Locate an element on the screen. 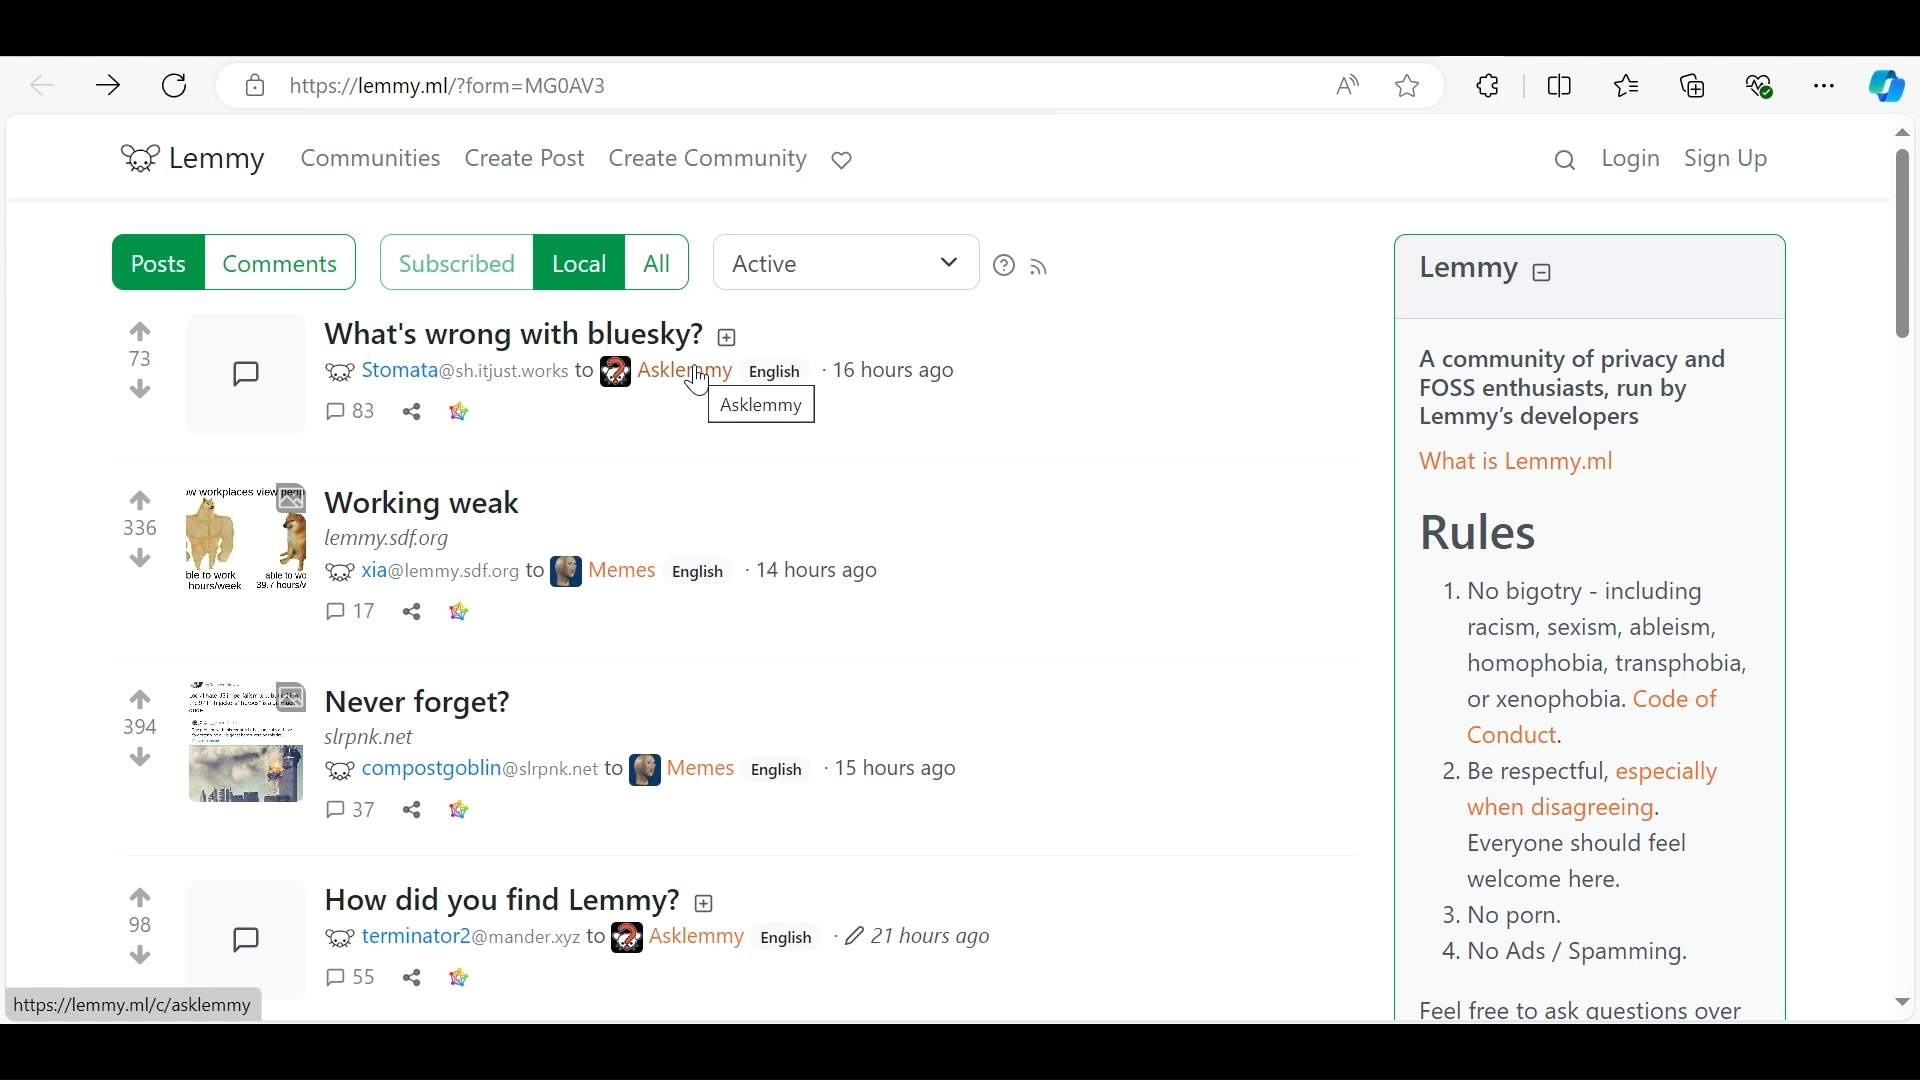 Image resolution: width=1920 pixels, height=1080 pixels. Create Post is located at coordinates (525, 161).